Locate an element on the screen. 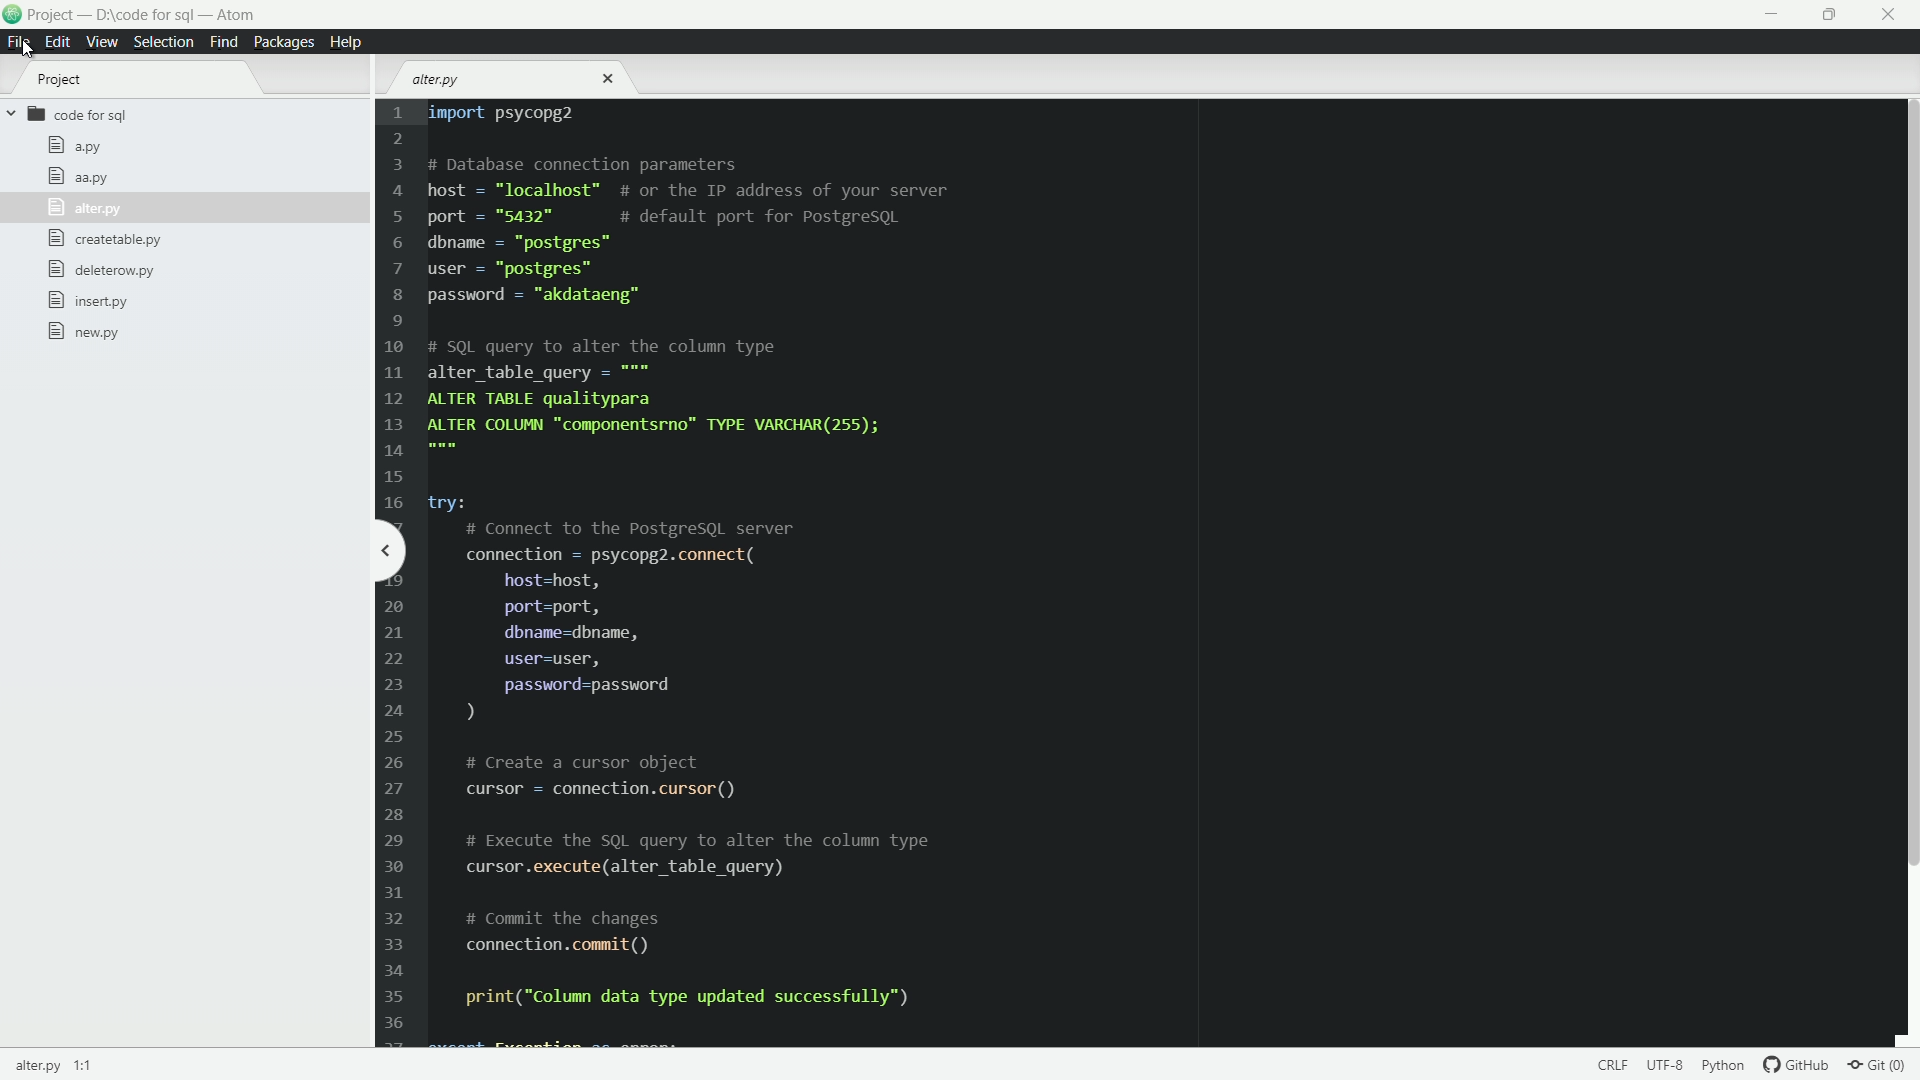 This screenshot has width=1920, height=1080. file menu is located at coordinates (19, 43).